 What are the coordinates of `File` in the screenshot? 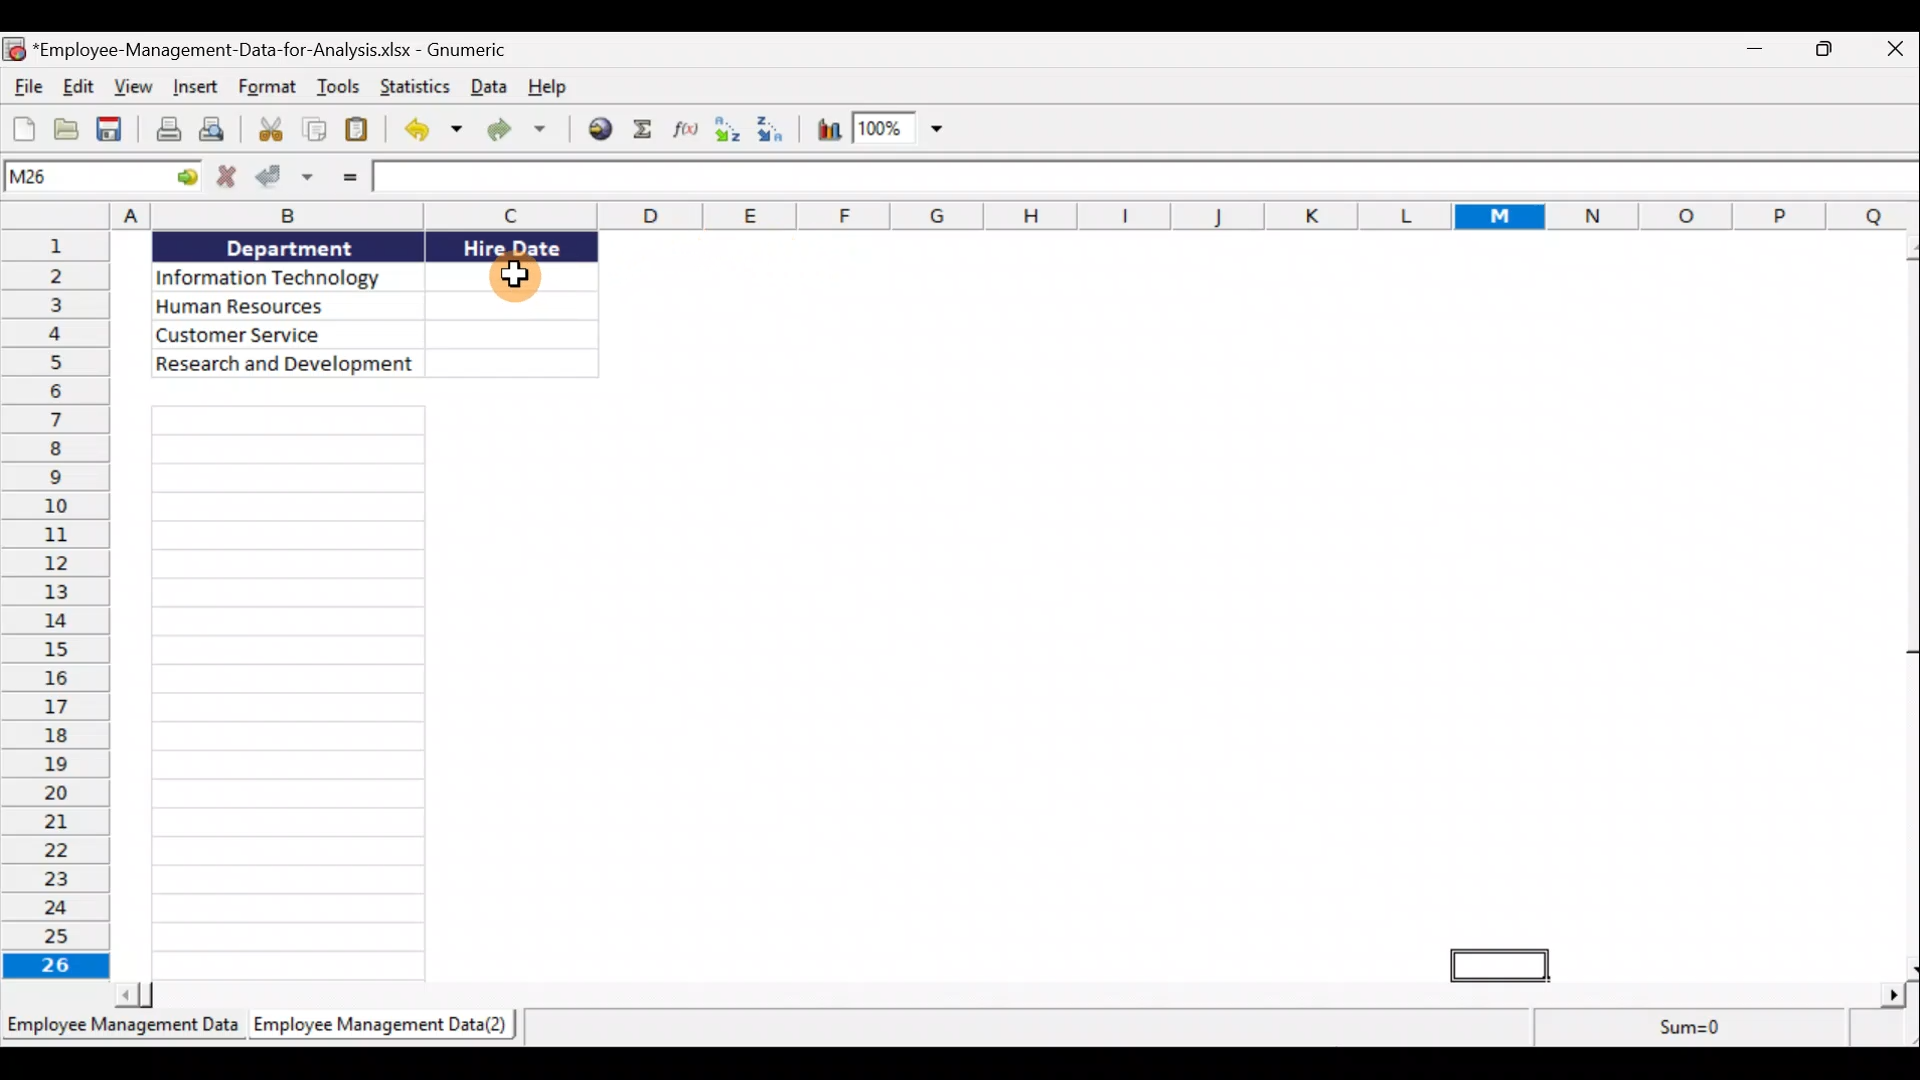 It's located at (23, 86).